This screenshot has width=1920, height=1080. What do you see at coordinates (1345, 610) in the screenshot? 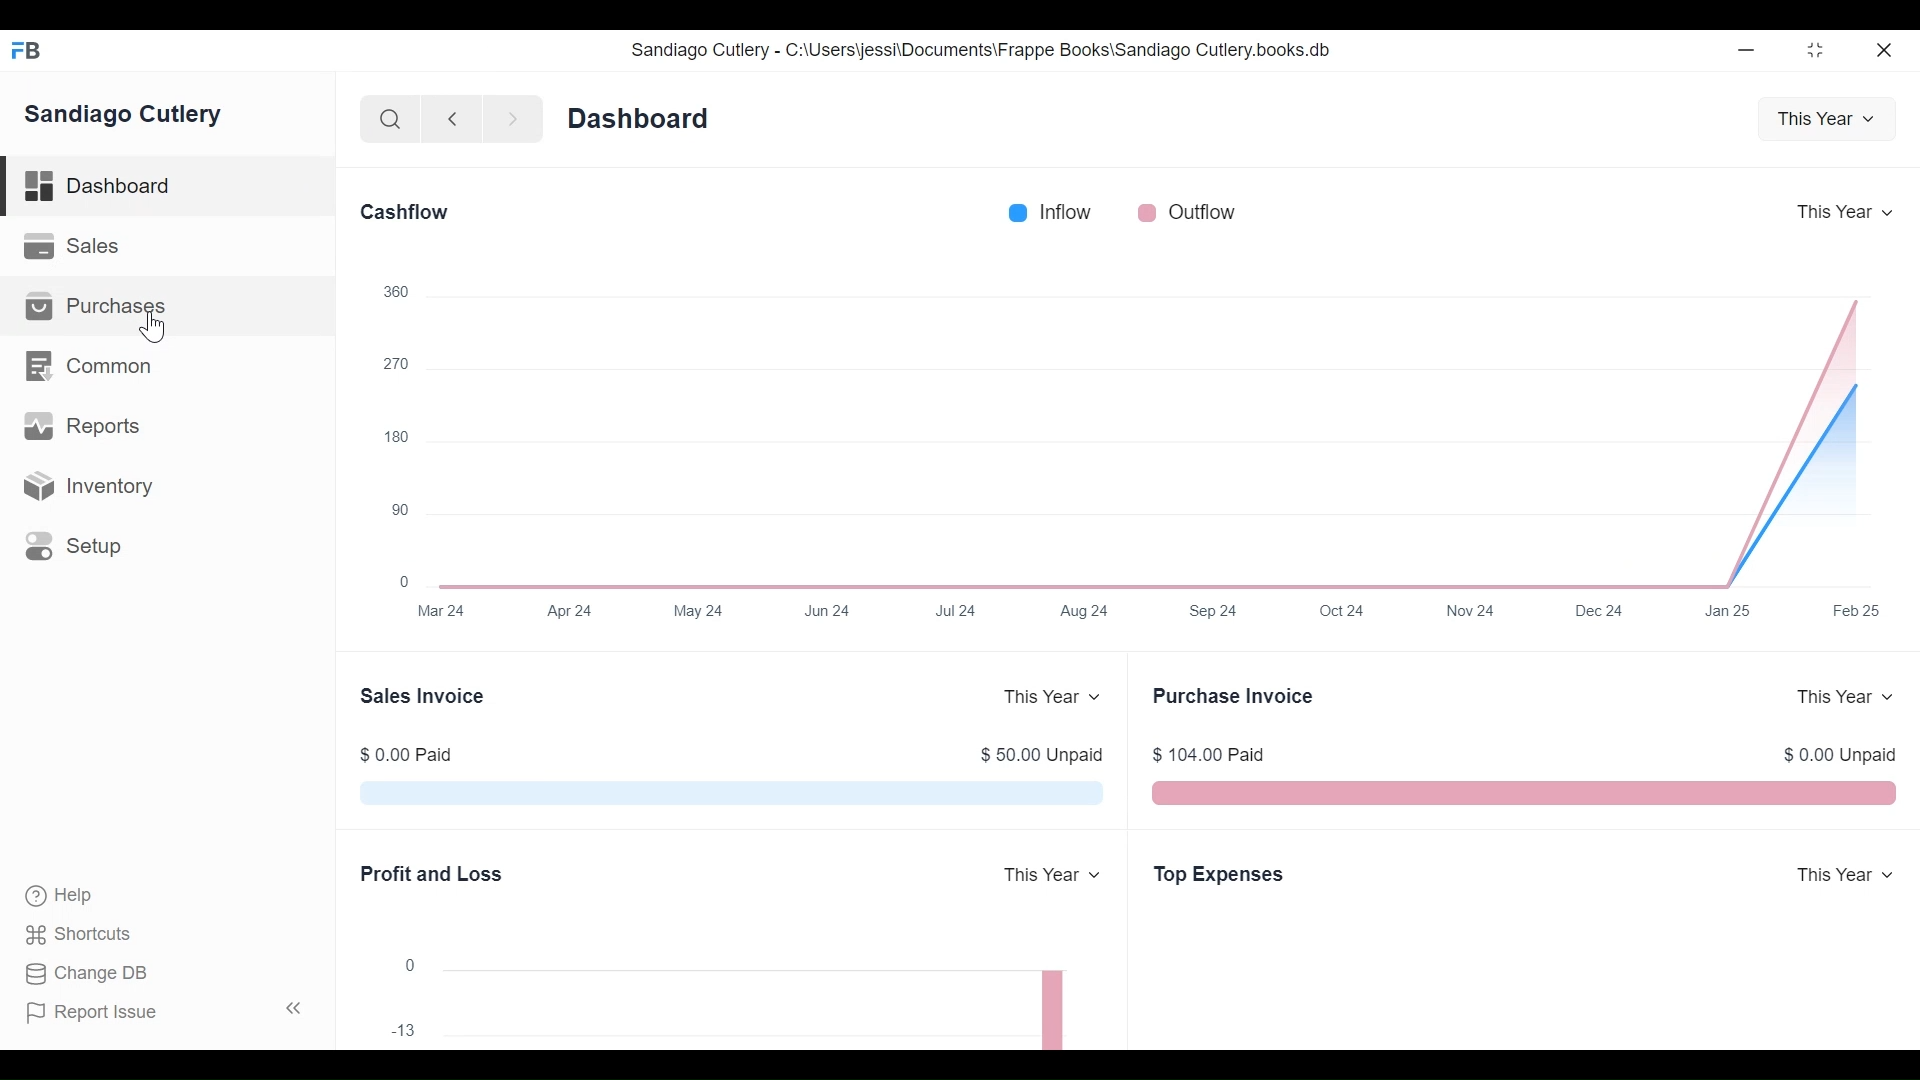
I see `Oct 24` at bounding box center [1345, 610].